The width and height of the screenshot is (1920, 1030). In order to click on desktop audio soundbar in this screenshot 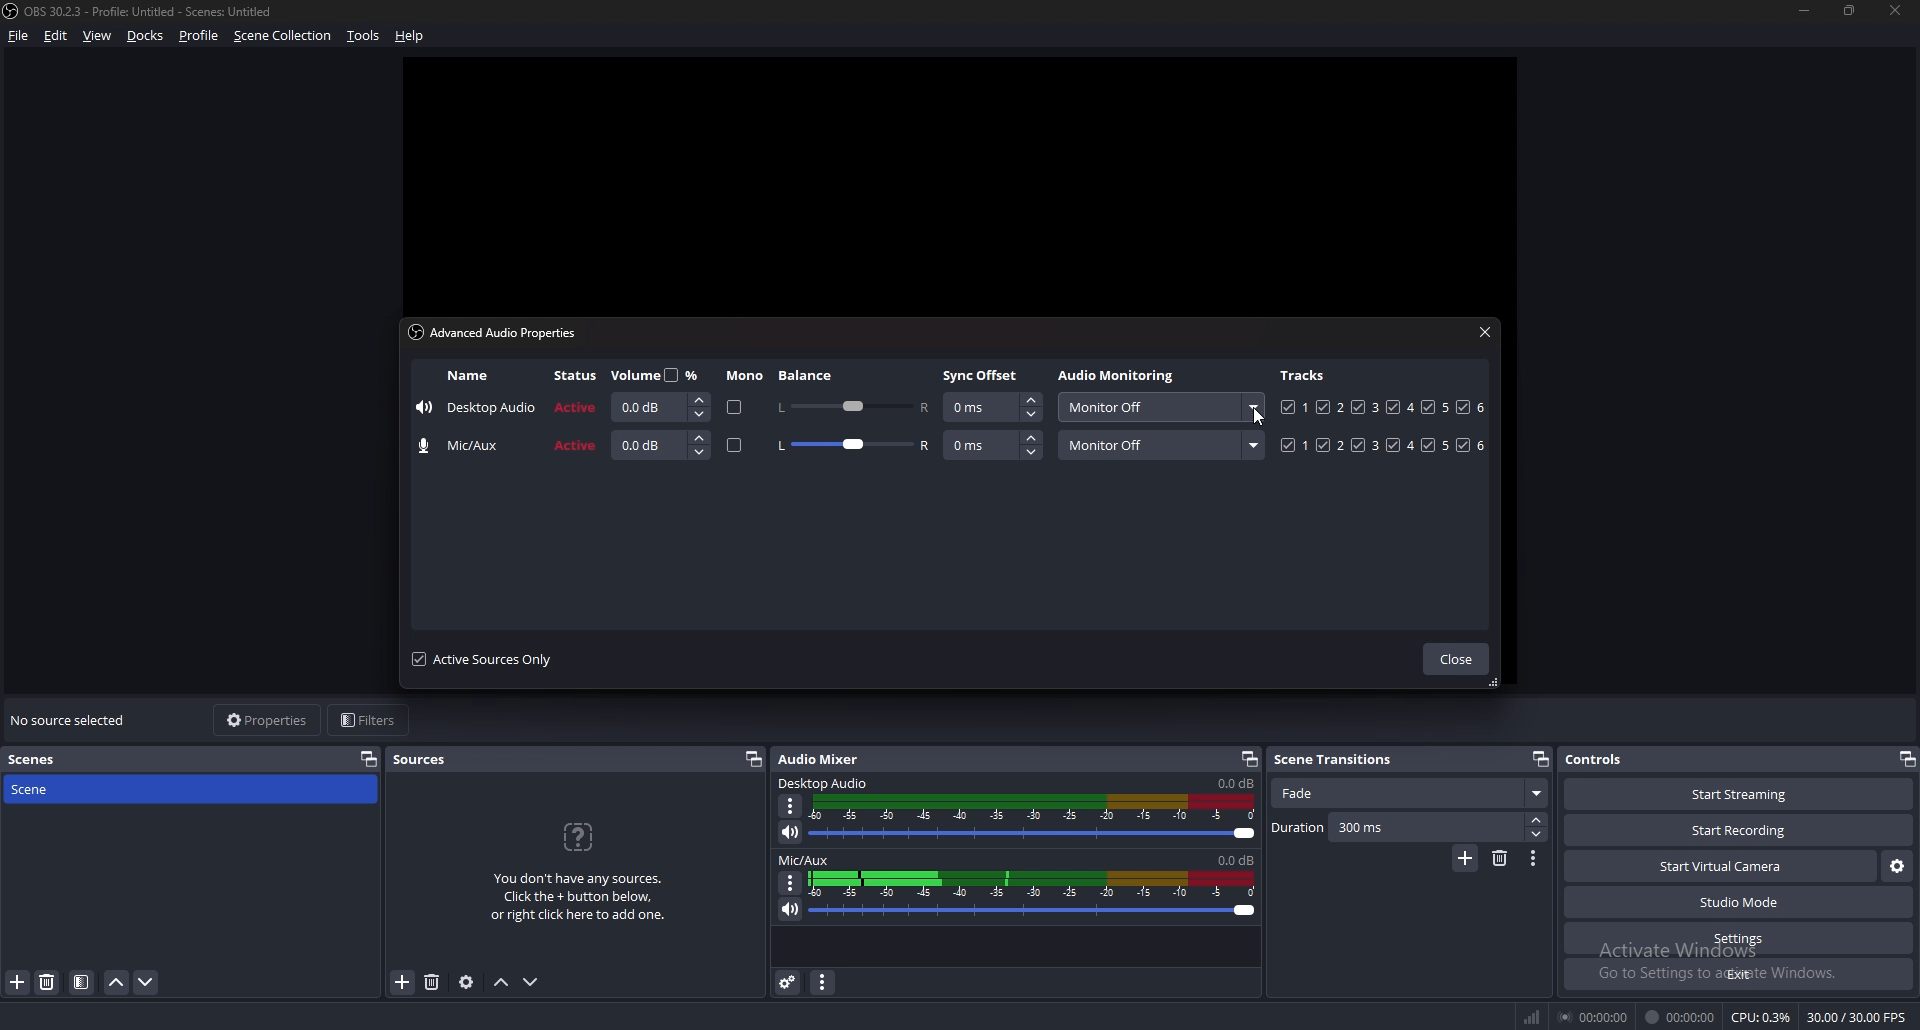, I will do `click(1037, 818)`.